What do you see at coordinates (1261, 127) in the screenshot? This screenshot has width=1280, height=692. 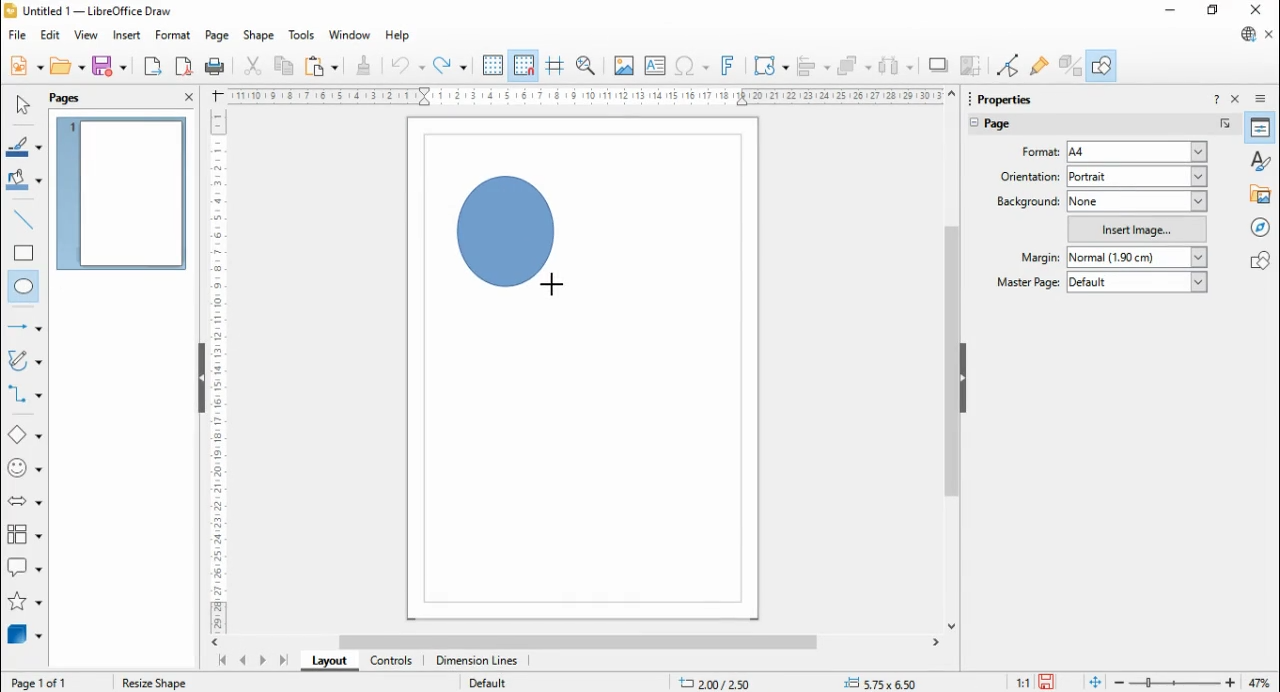 I see `properties` at bounding box center [1261, 127].